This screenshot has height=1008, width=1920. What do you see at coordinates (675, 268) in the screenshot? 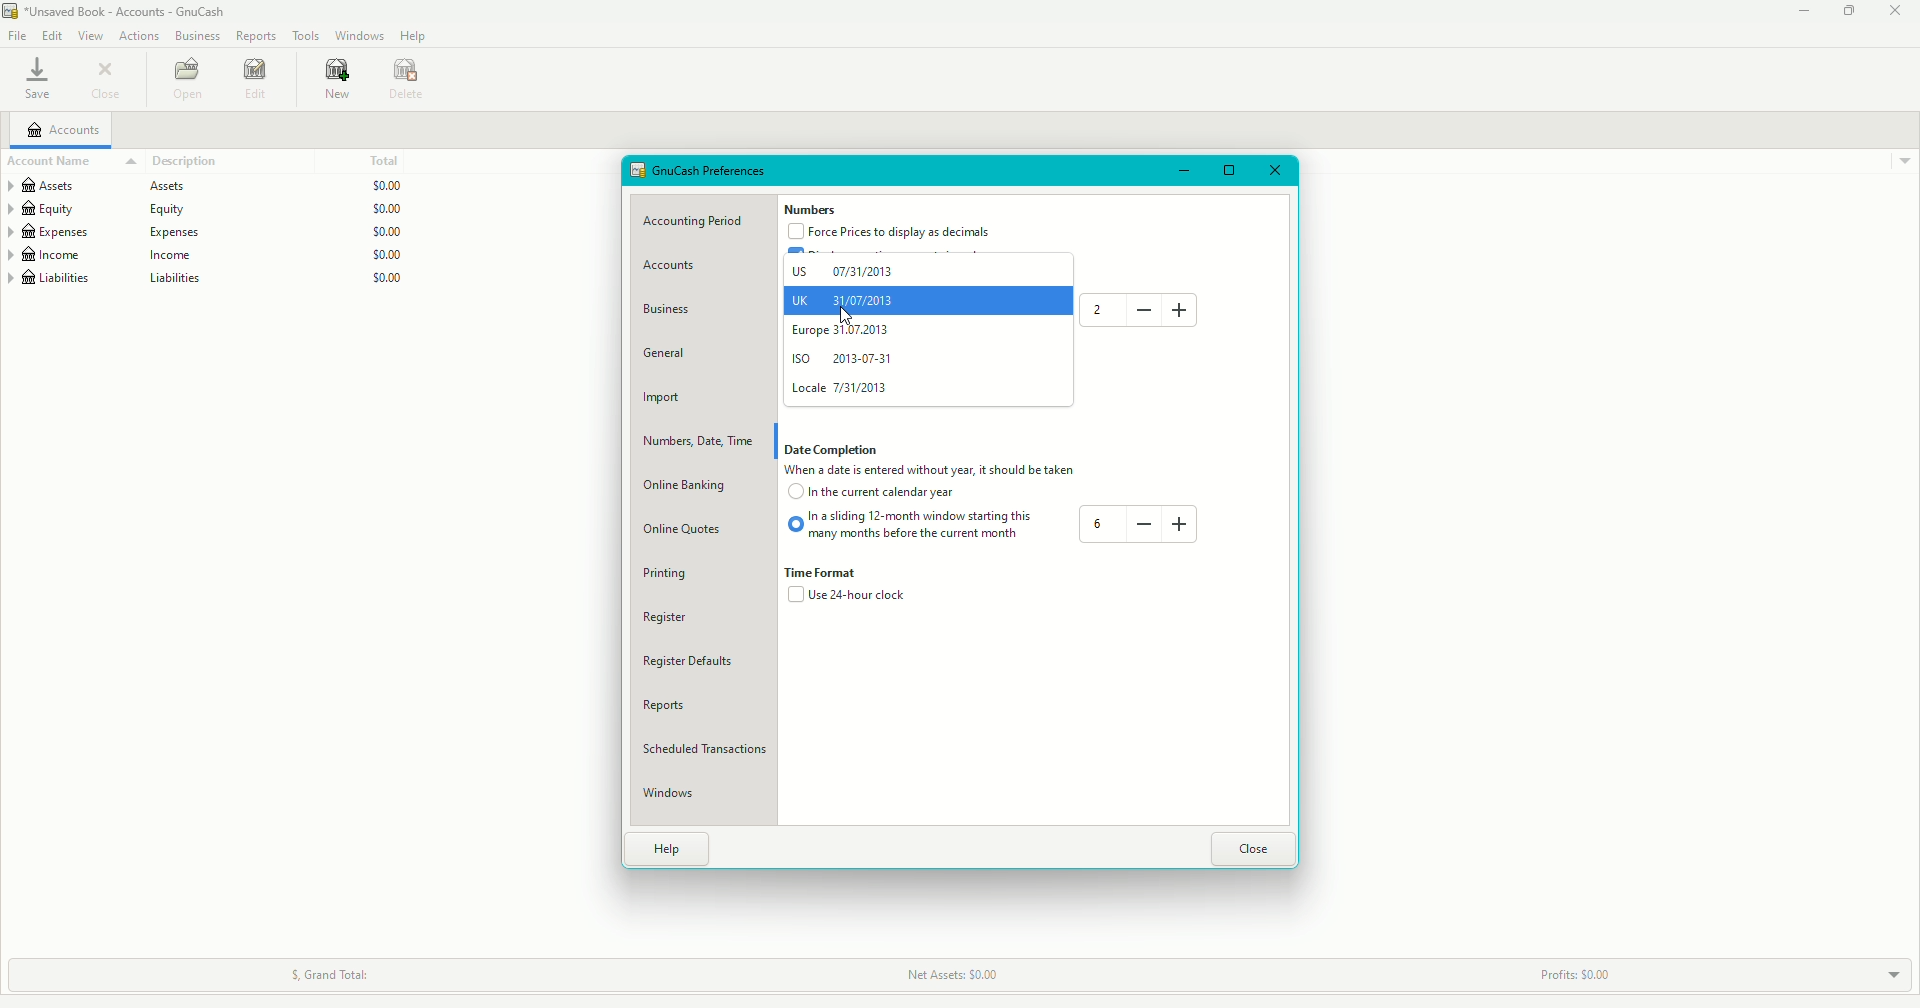
I see `Accounts` at bounding box center [675, 268].